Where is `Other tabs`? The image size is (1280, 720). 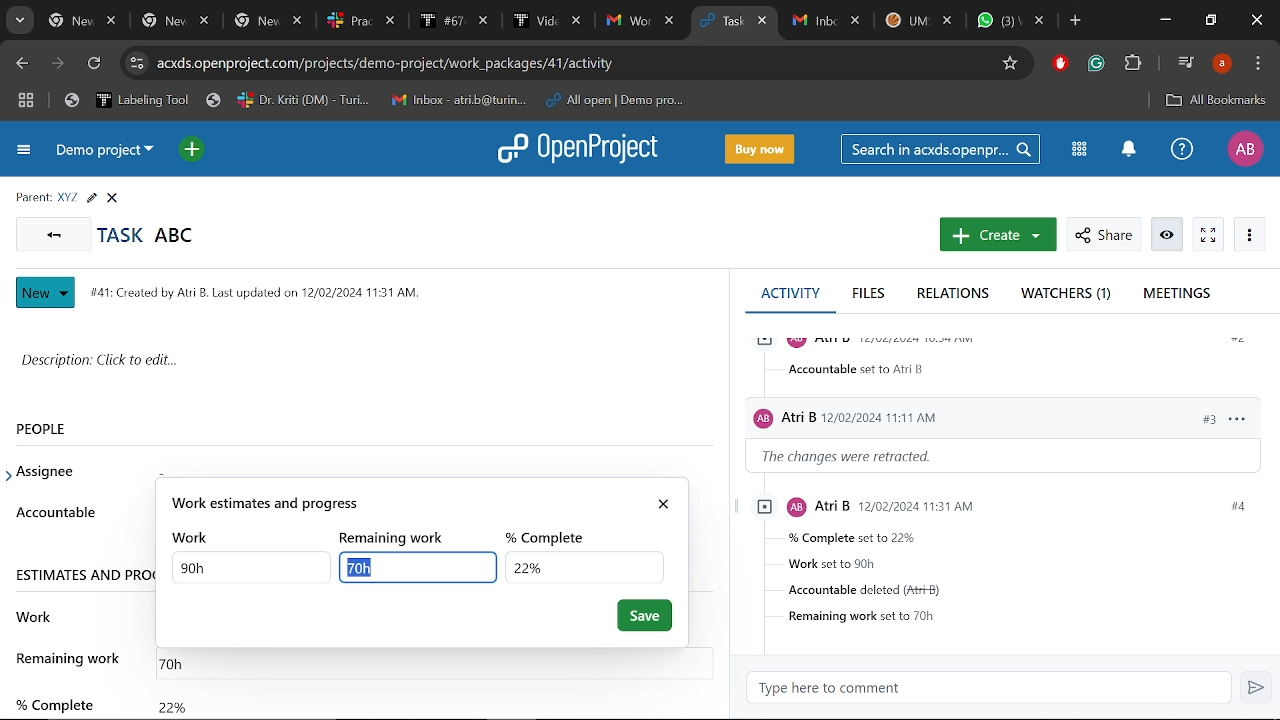 Other tabs is located at coordinates (918, 20).